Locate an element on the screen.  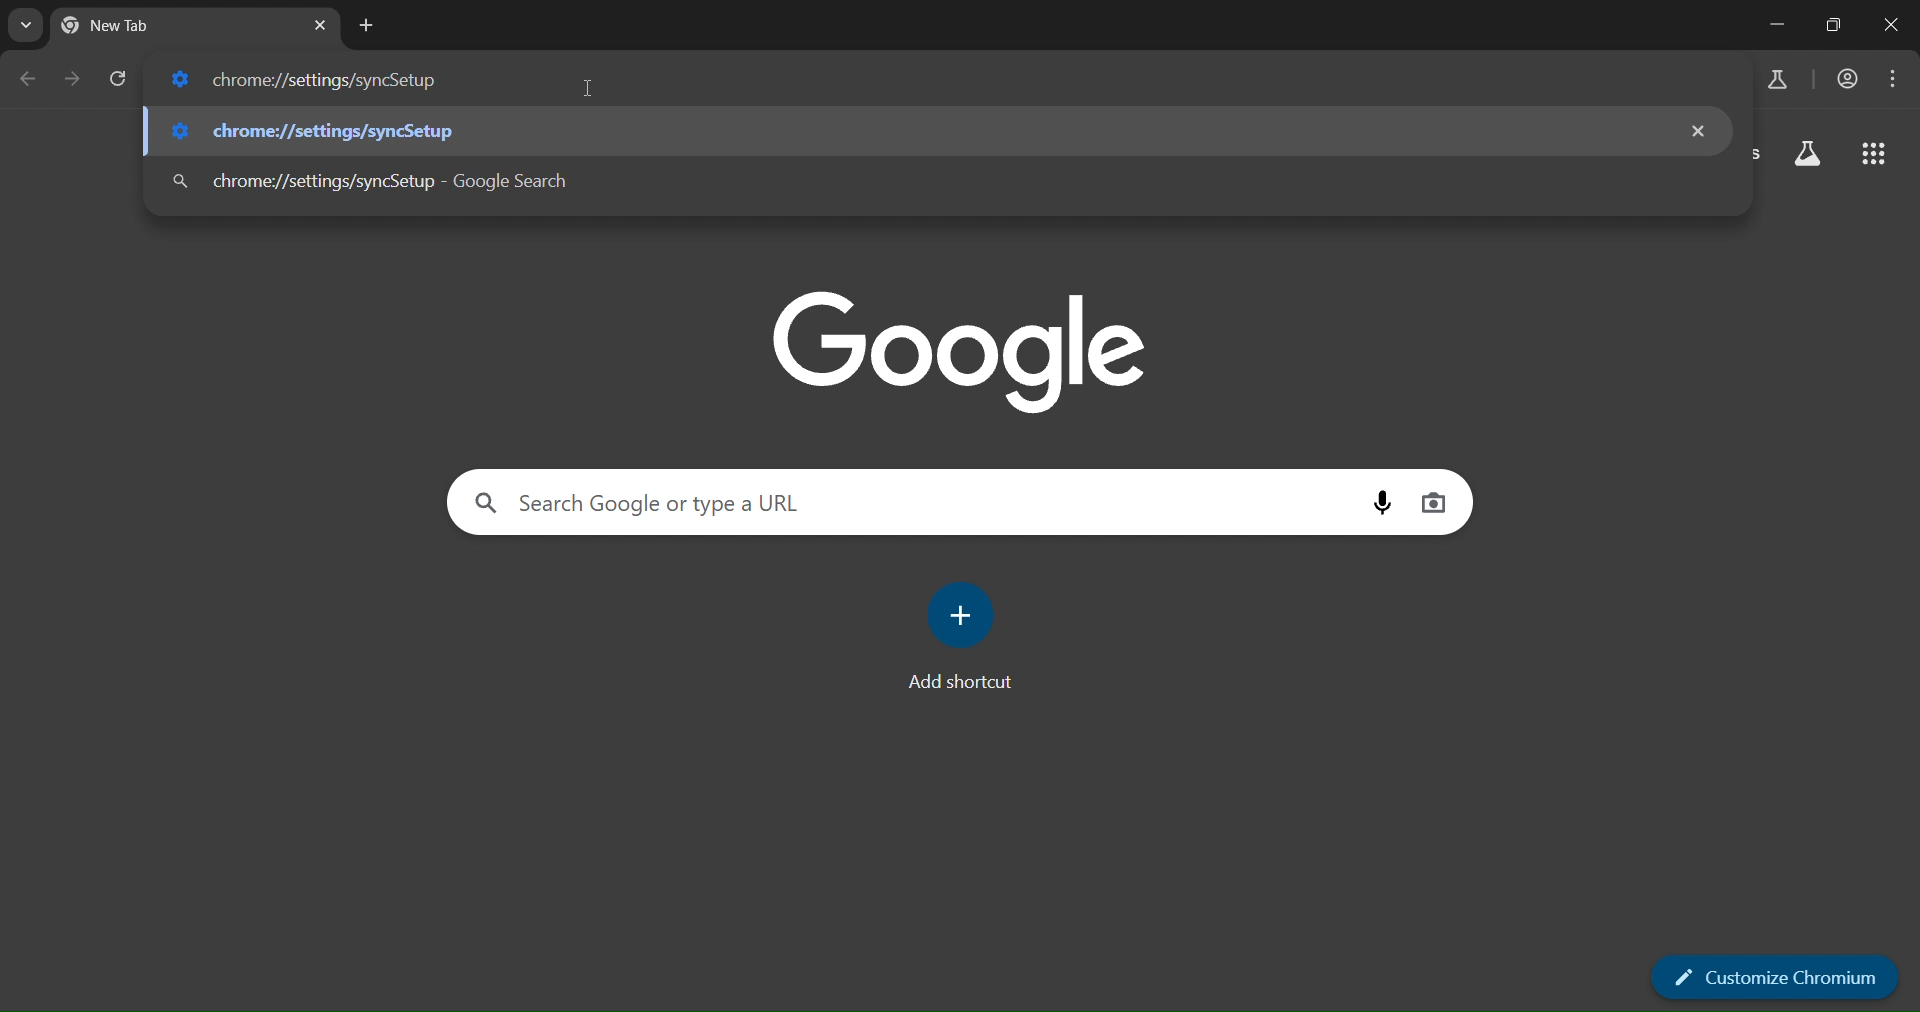
account is located at coordinates (1848, 77).